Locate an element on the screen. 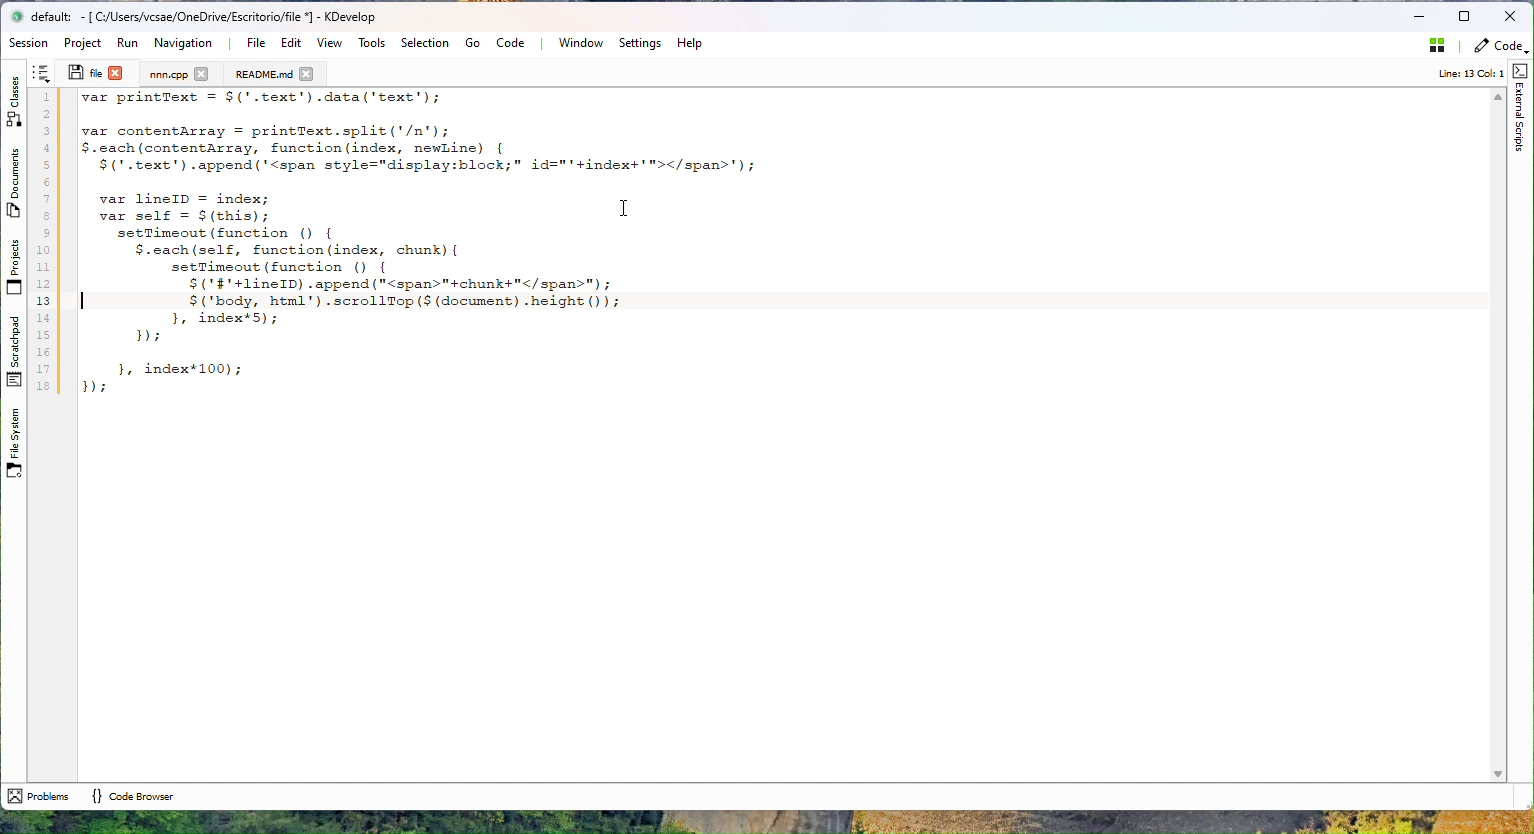 Image resolution: width=1534 pixels, height=834 pixels. Document is located at coordinates (263, 74).